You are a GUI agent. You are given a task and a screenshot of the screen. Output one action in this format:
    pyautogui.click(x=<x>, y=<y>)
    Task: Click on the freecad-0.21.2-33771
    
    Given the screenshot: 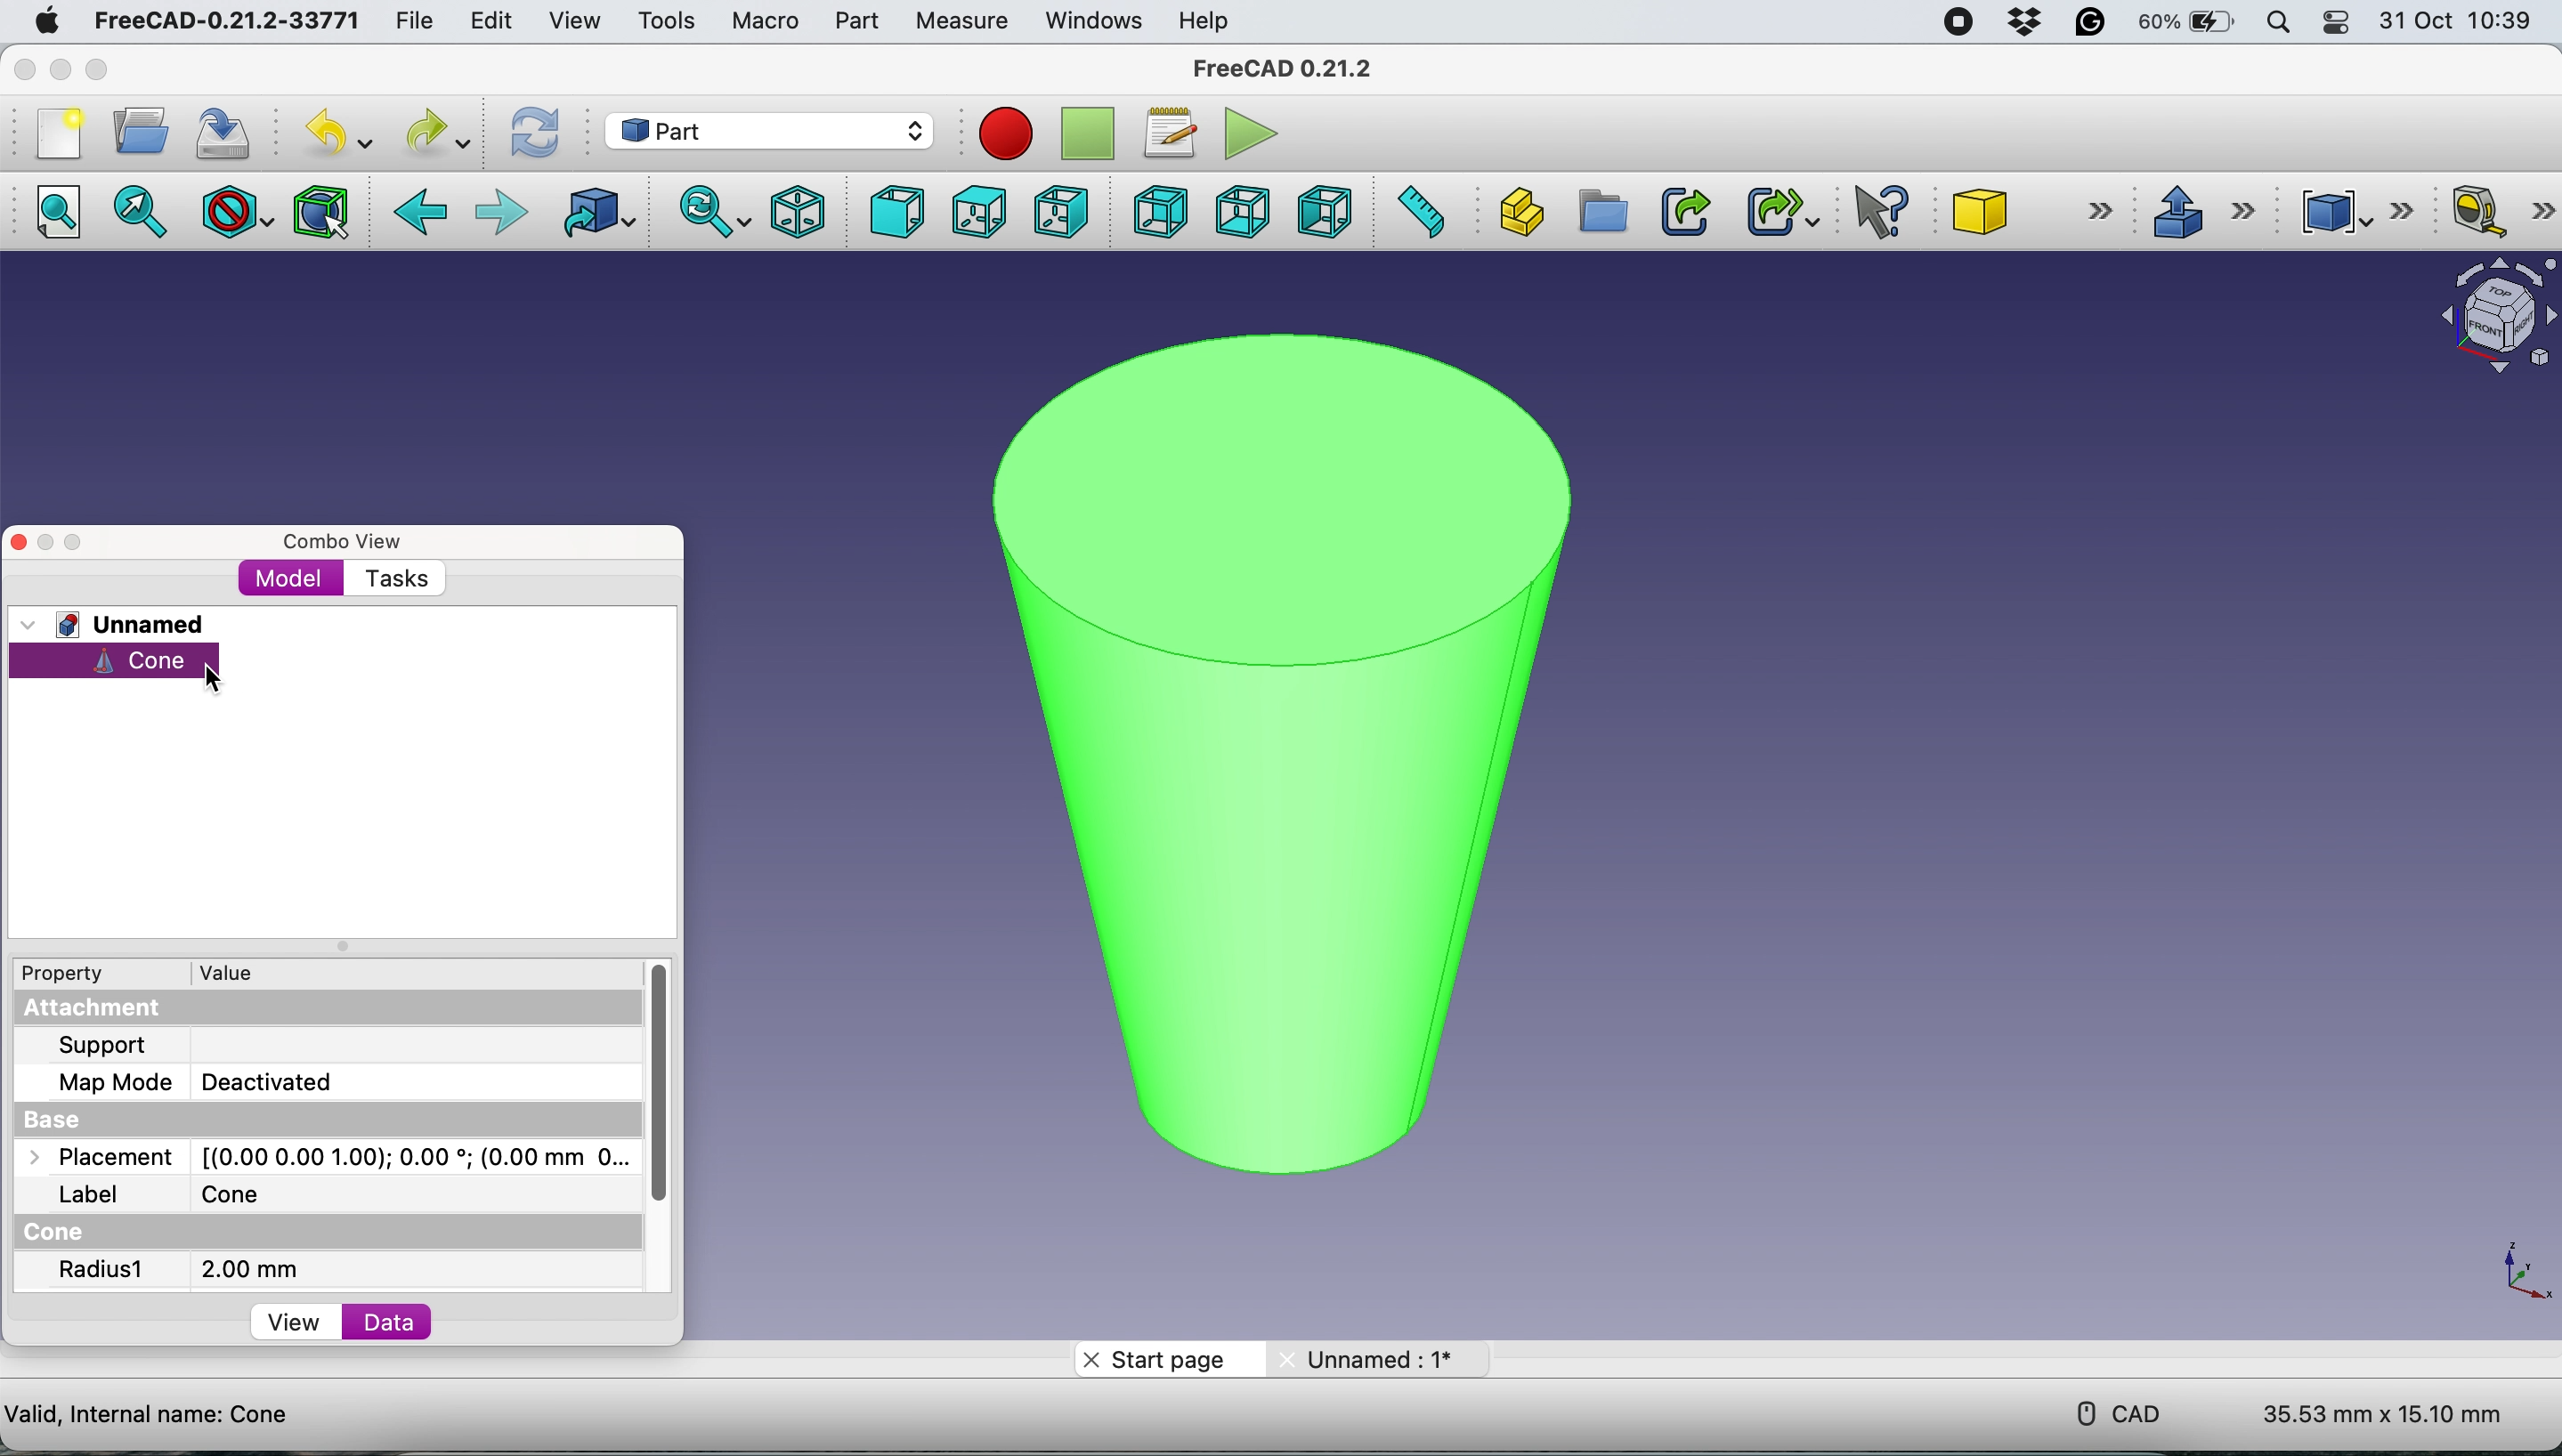 What is the action you would take?
    pyautogui.click(x=228, y=21)
    